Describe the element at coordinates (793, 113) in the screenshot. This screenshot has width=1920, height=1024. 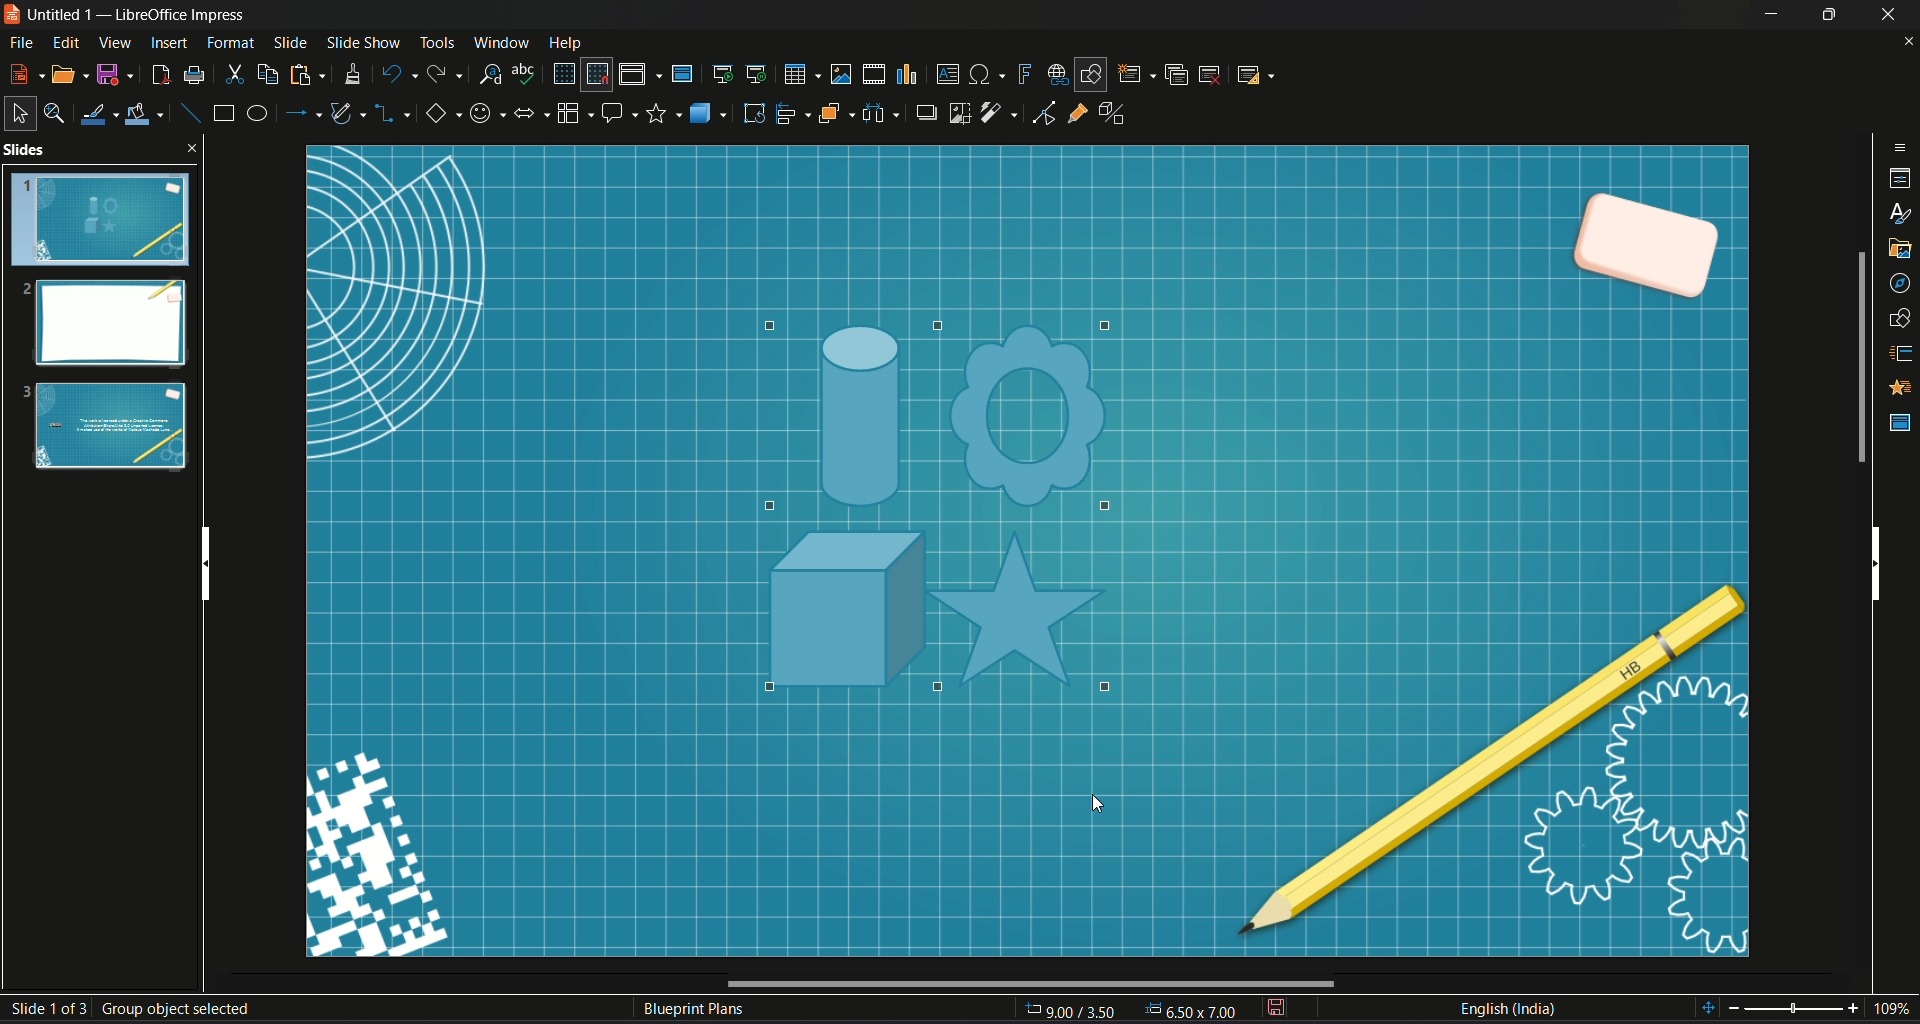
I see `align object` at that location.